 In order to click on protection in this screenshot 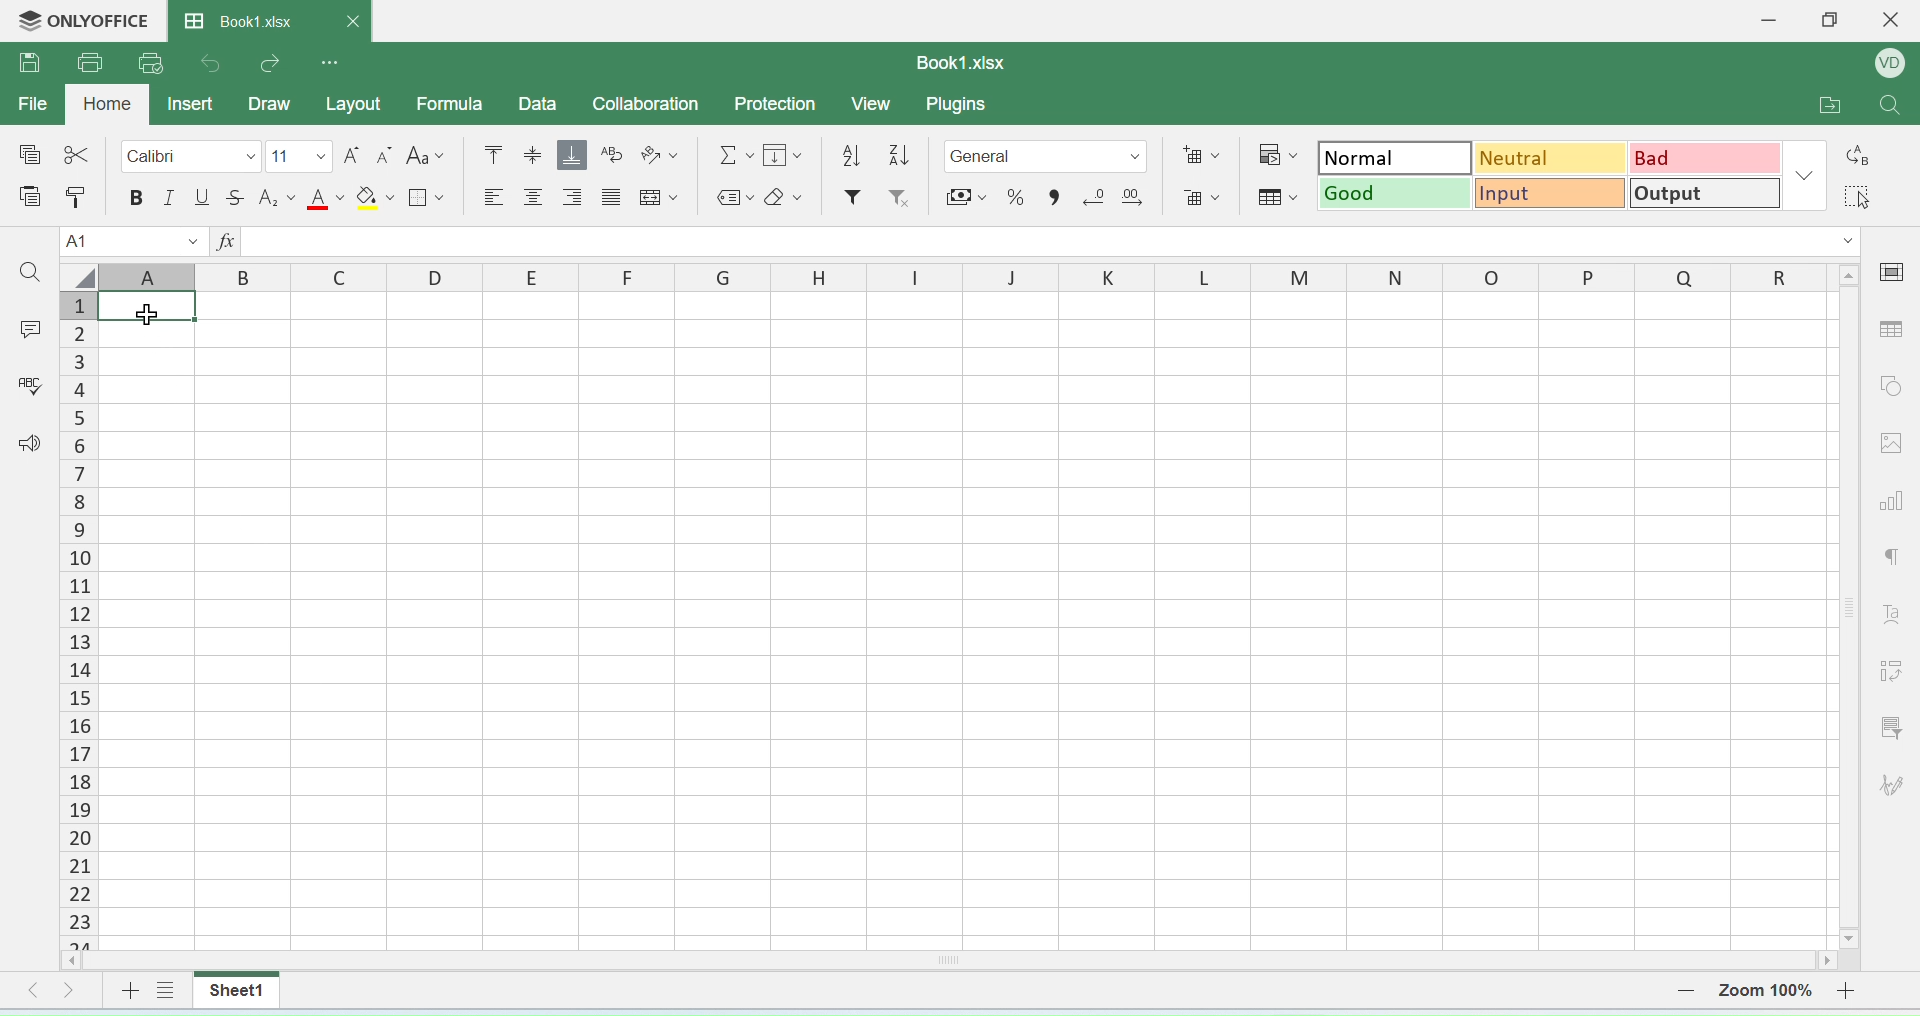, I will do `click(772, 104)`.